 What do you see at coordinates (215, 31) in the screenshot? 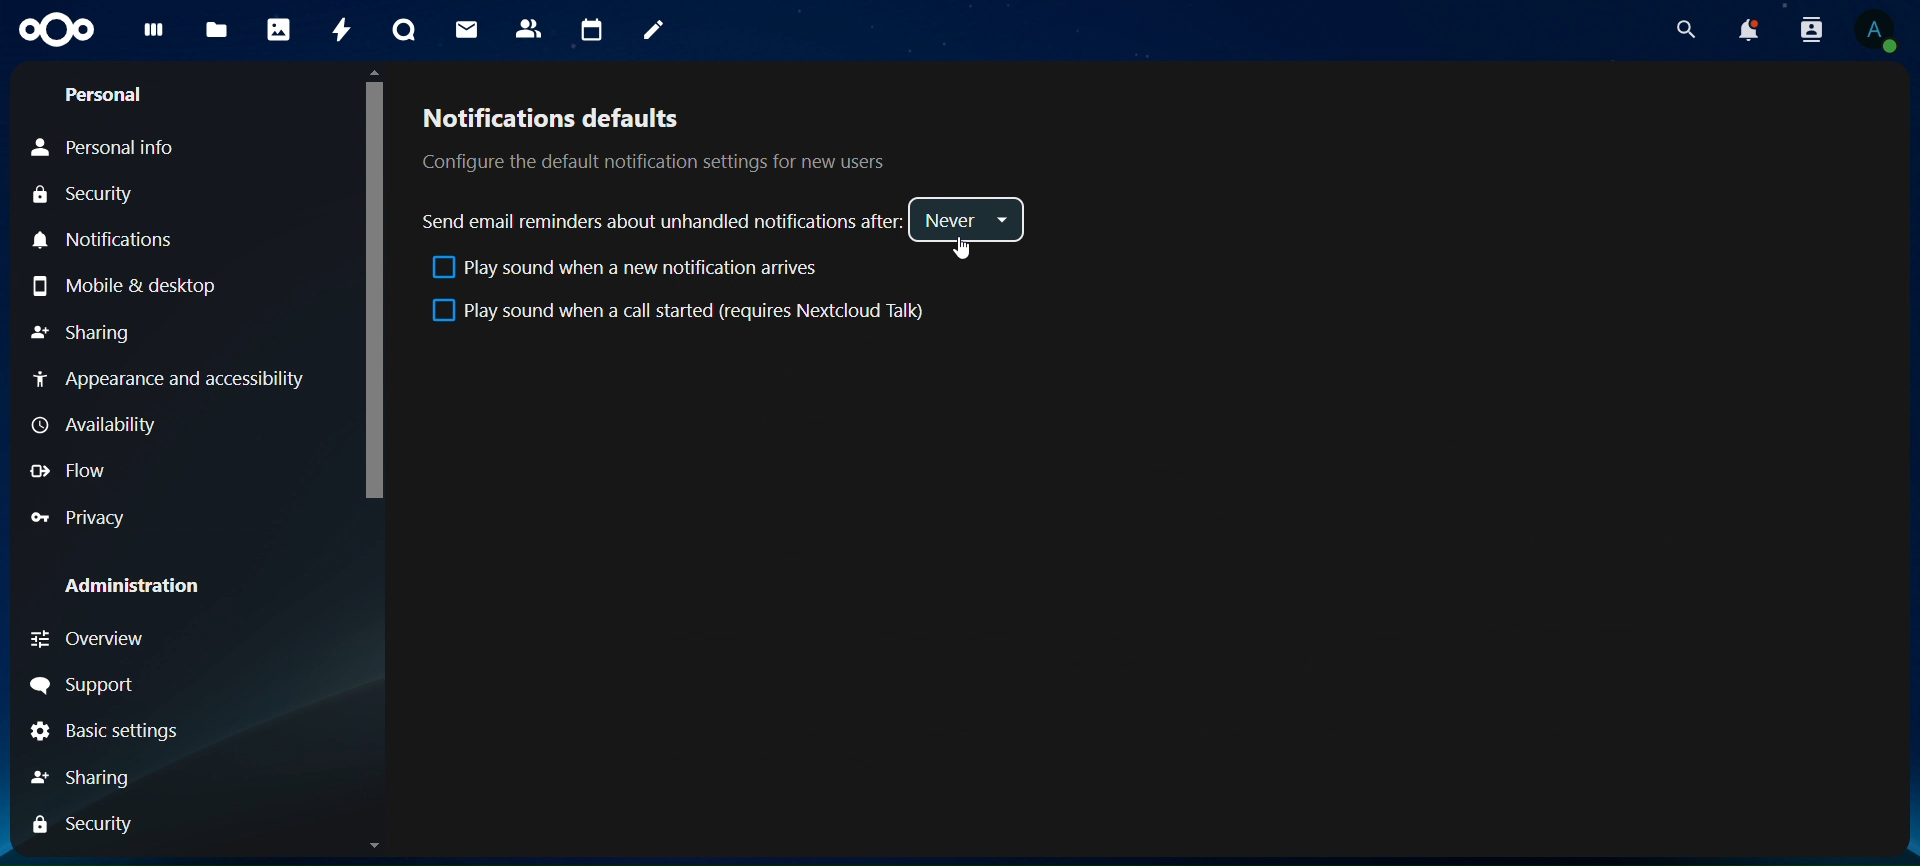
I see `files` at bounding box center [215, 31].